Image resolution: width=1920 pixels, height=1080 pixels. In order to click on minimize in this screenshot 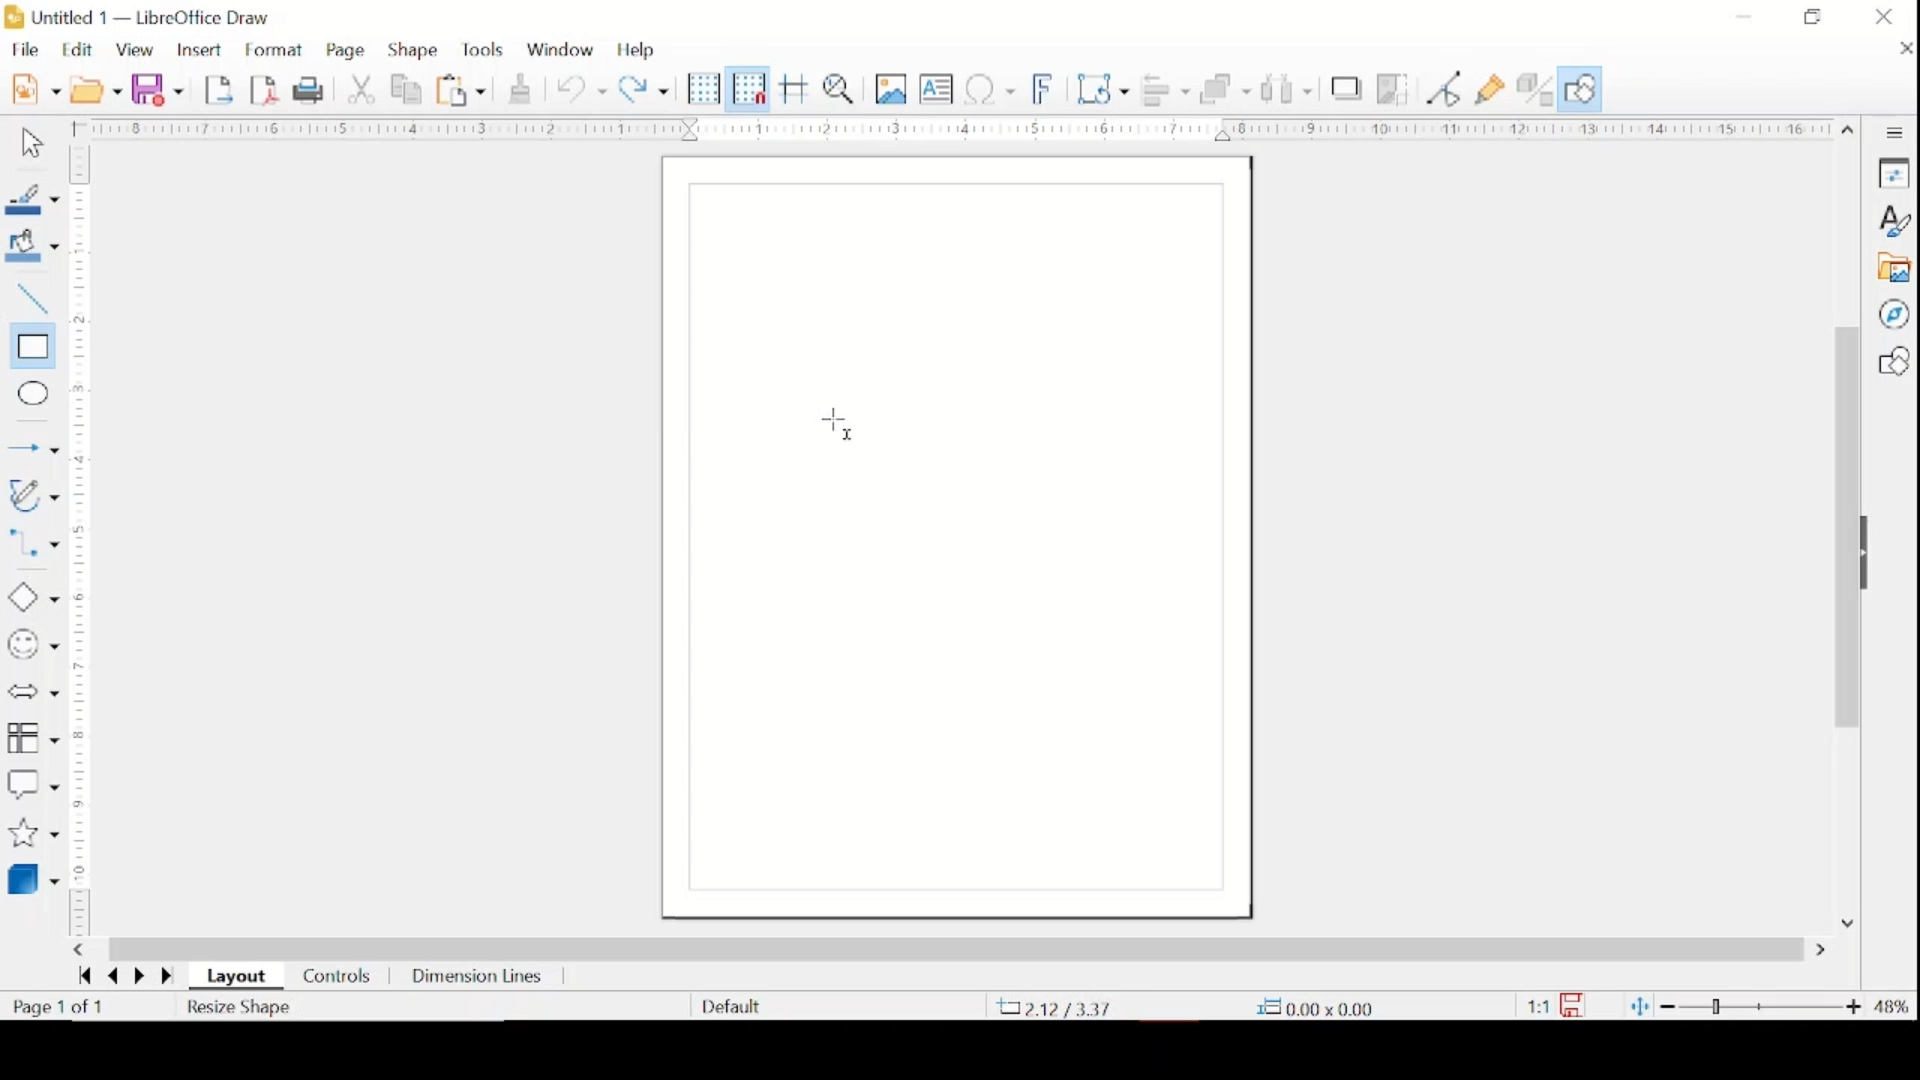, I will do `click(1745, 16)`.